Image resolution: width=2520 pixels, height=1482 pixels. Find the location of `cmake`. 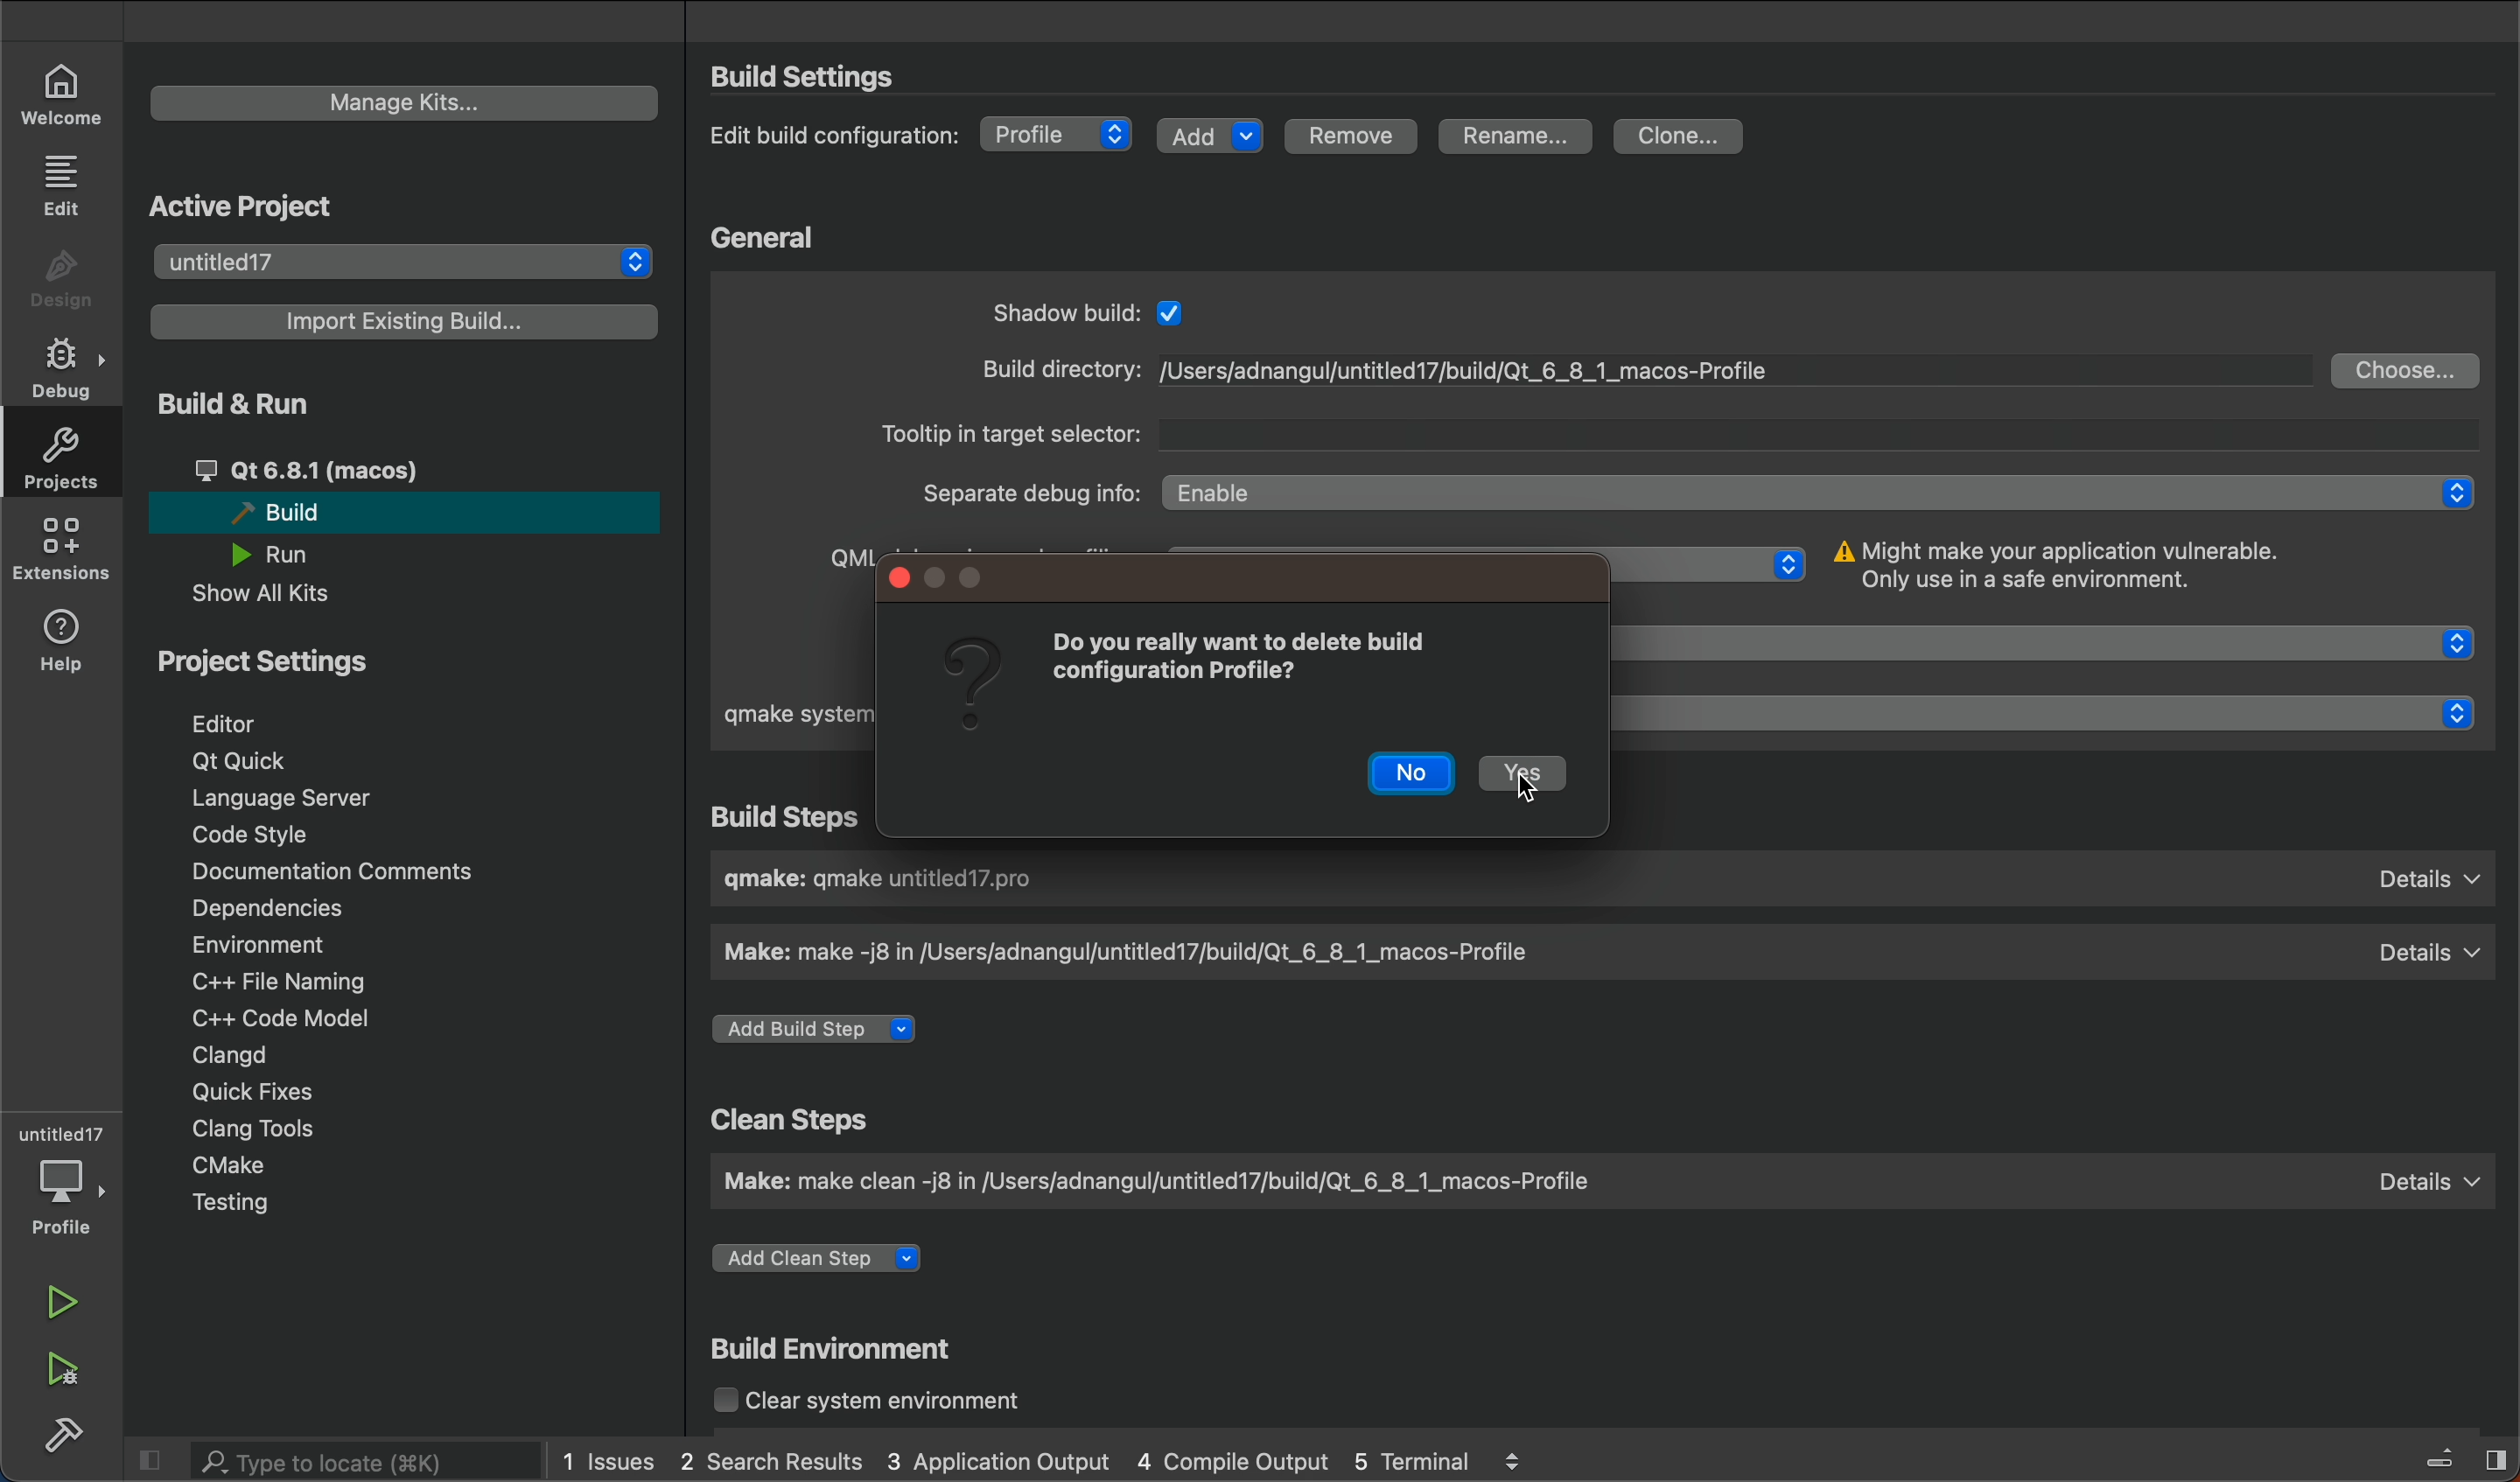

cmake is located at coordinates (260, 1168).